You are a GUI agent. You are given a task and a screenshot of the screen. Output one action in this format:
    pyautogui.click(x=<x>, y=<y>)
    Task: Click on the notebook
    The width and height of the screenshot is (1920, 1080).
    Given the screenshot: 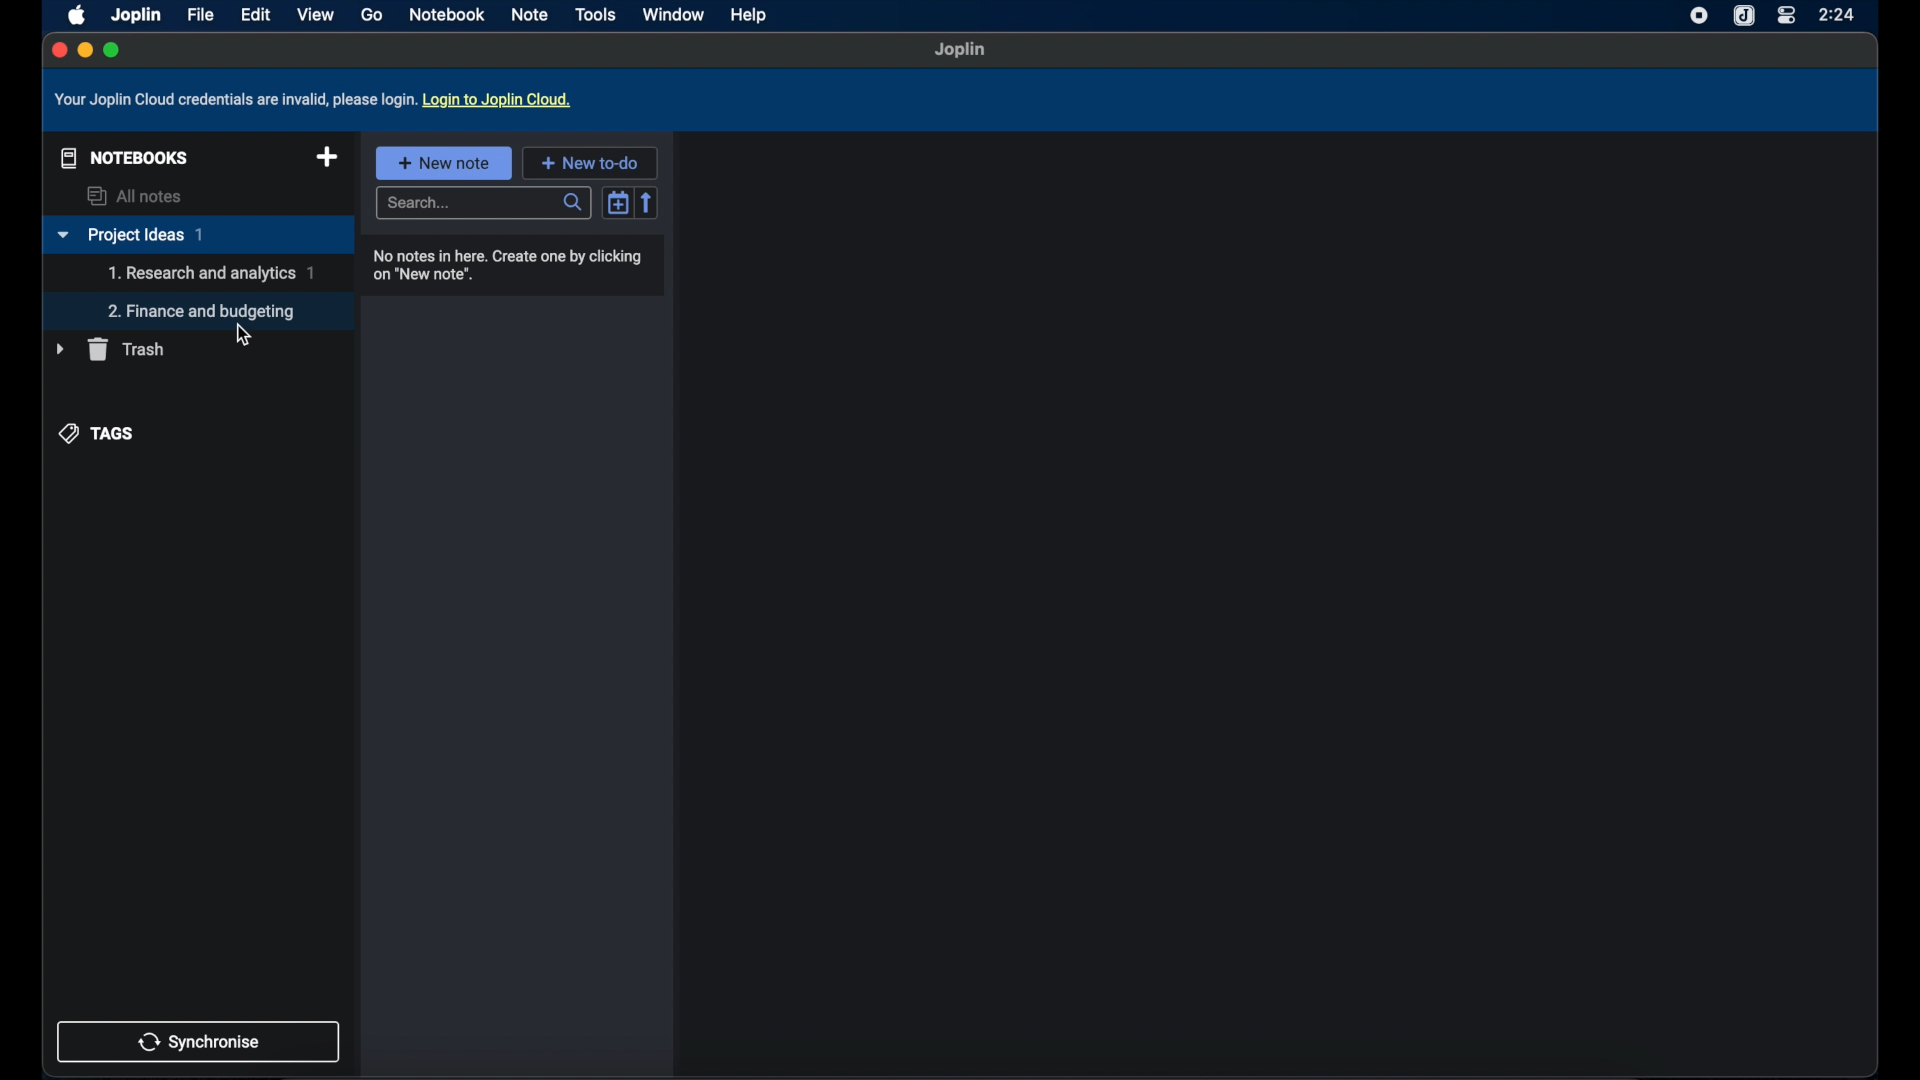 What is the action you would take?
    pyautogui.click(x=449, y=15)
    